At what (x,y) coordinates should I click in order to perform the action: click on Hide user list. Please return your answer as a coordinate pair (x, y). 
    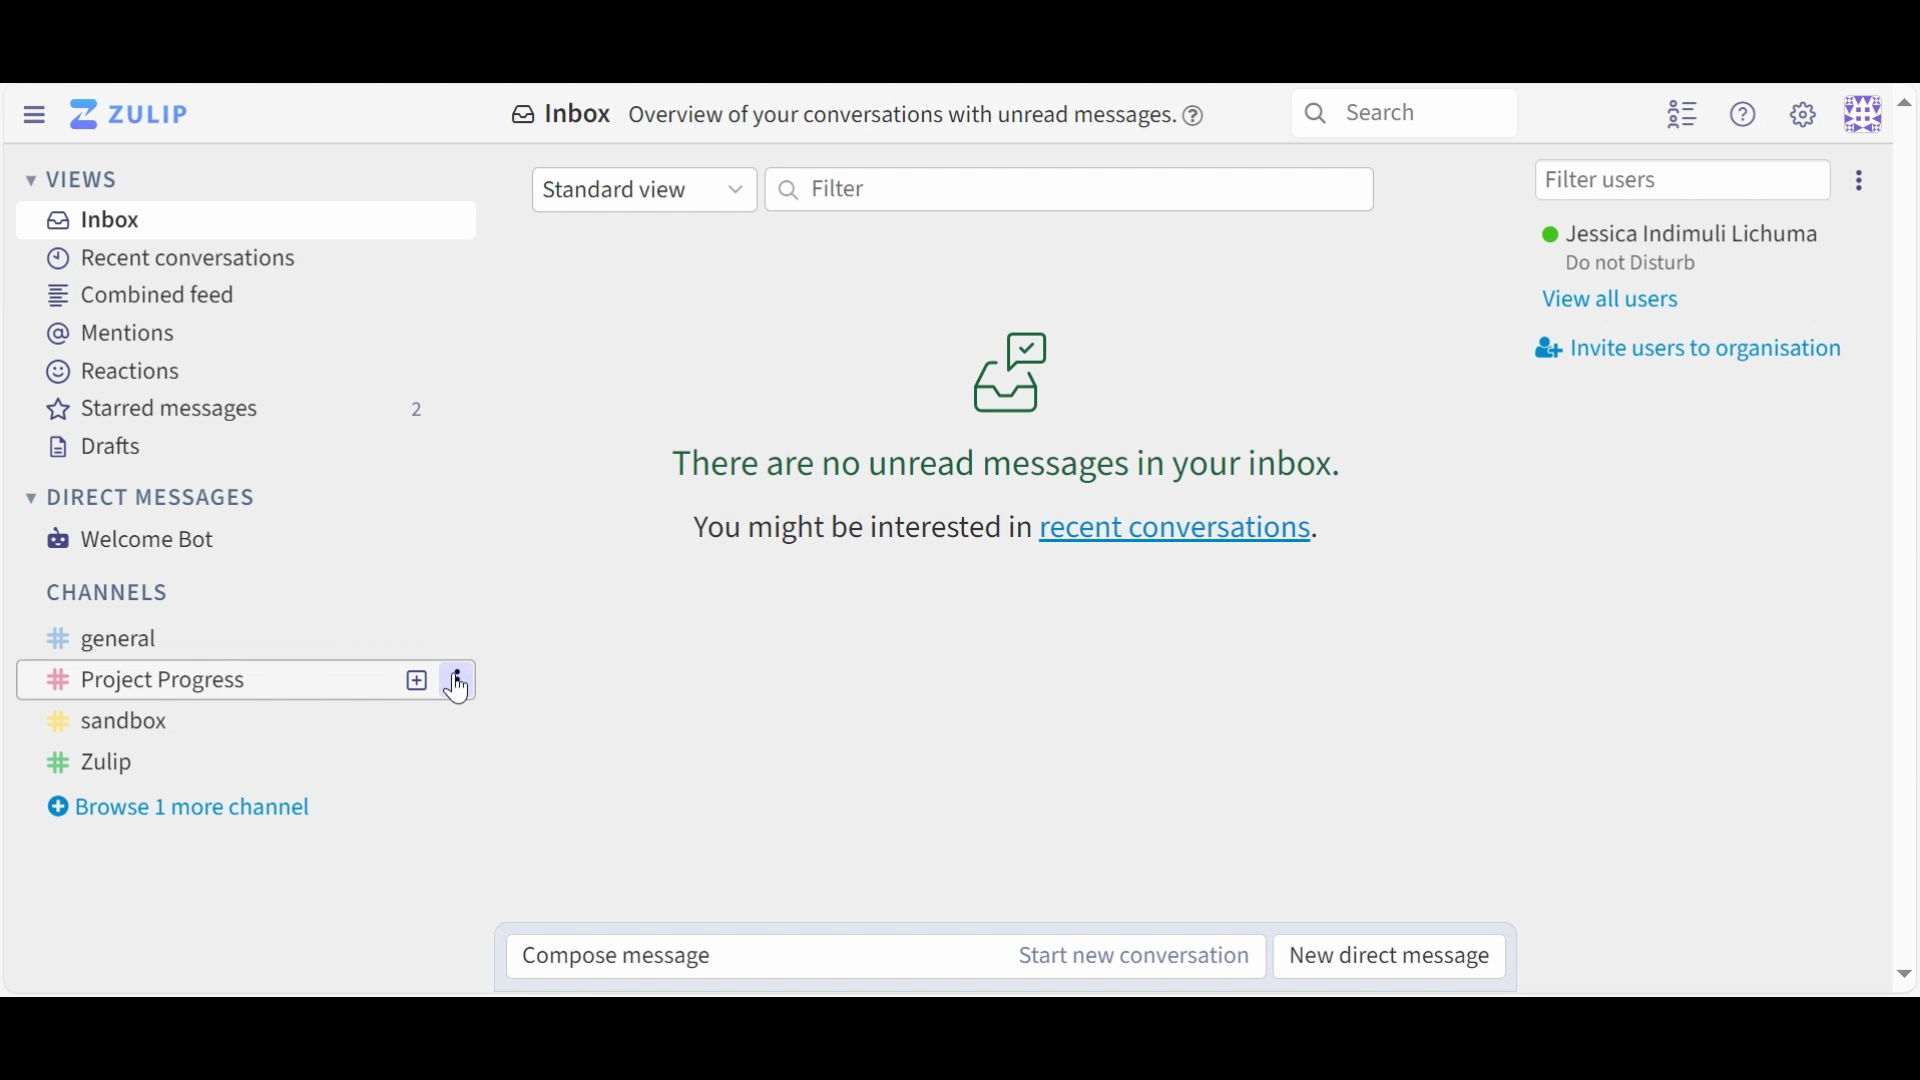
    Looking at the image, I should click on (1679, 116).